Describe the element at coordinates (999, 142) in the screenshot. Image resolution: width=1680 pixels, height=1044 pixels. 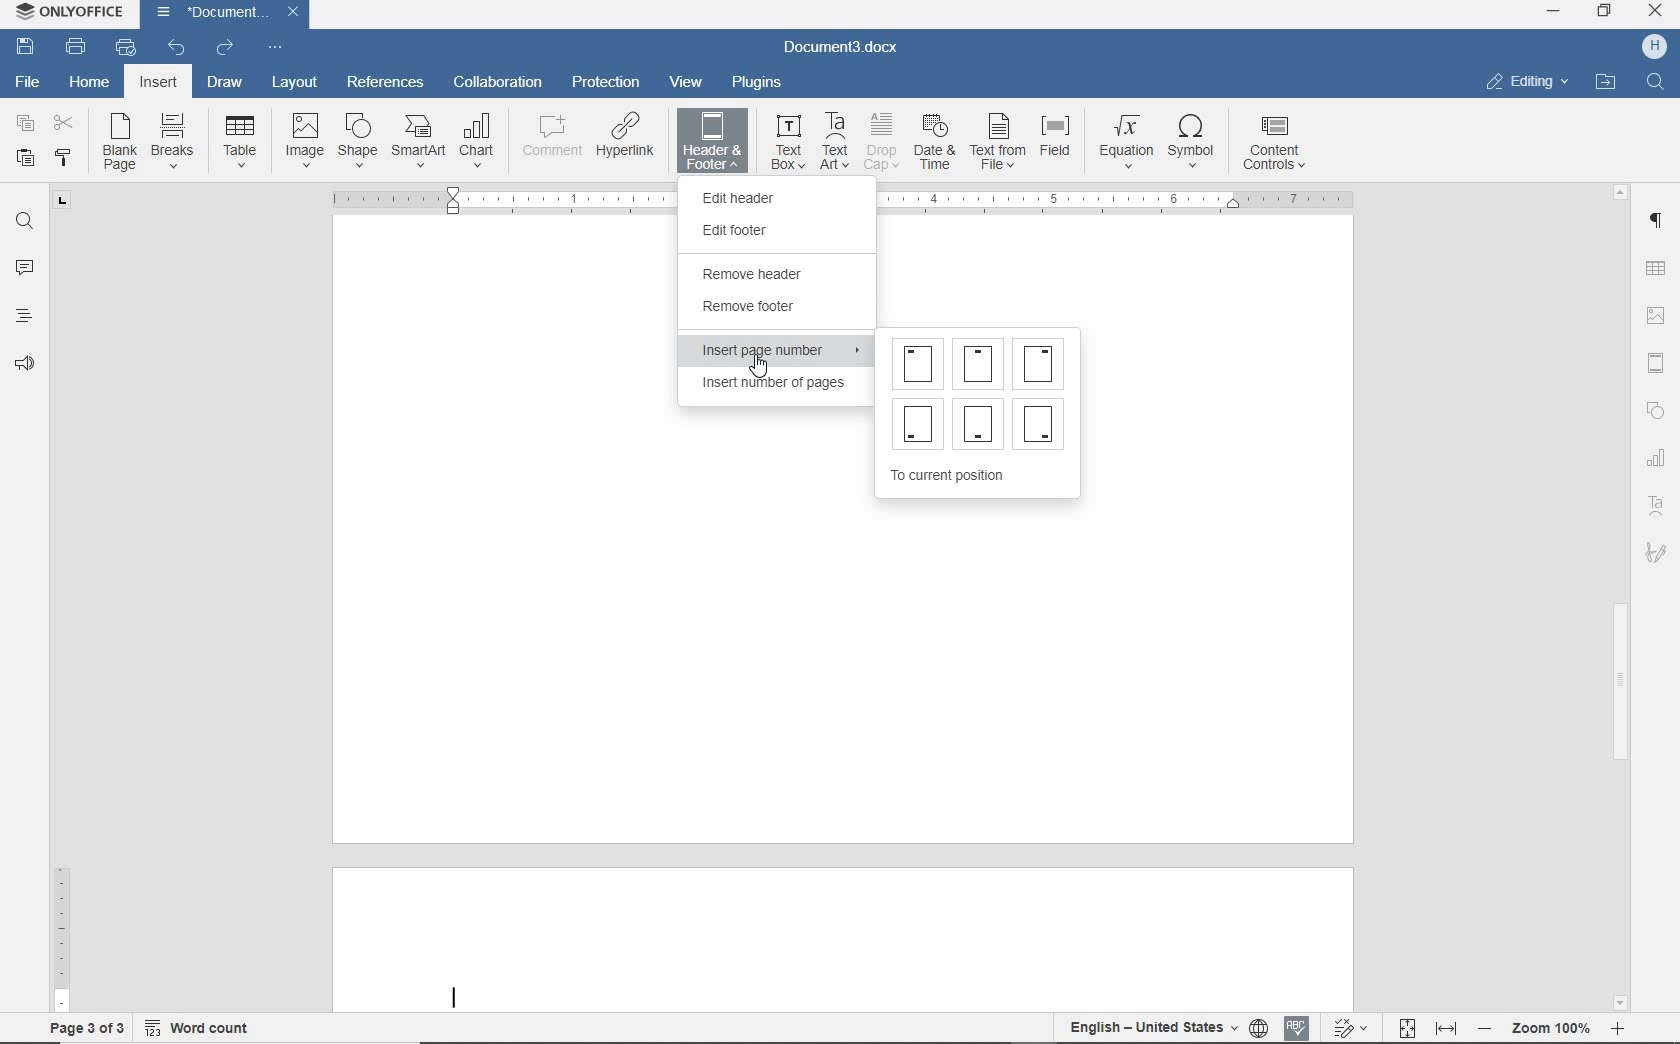
I see `TEXT FROM FILE` at that location.